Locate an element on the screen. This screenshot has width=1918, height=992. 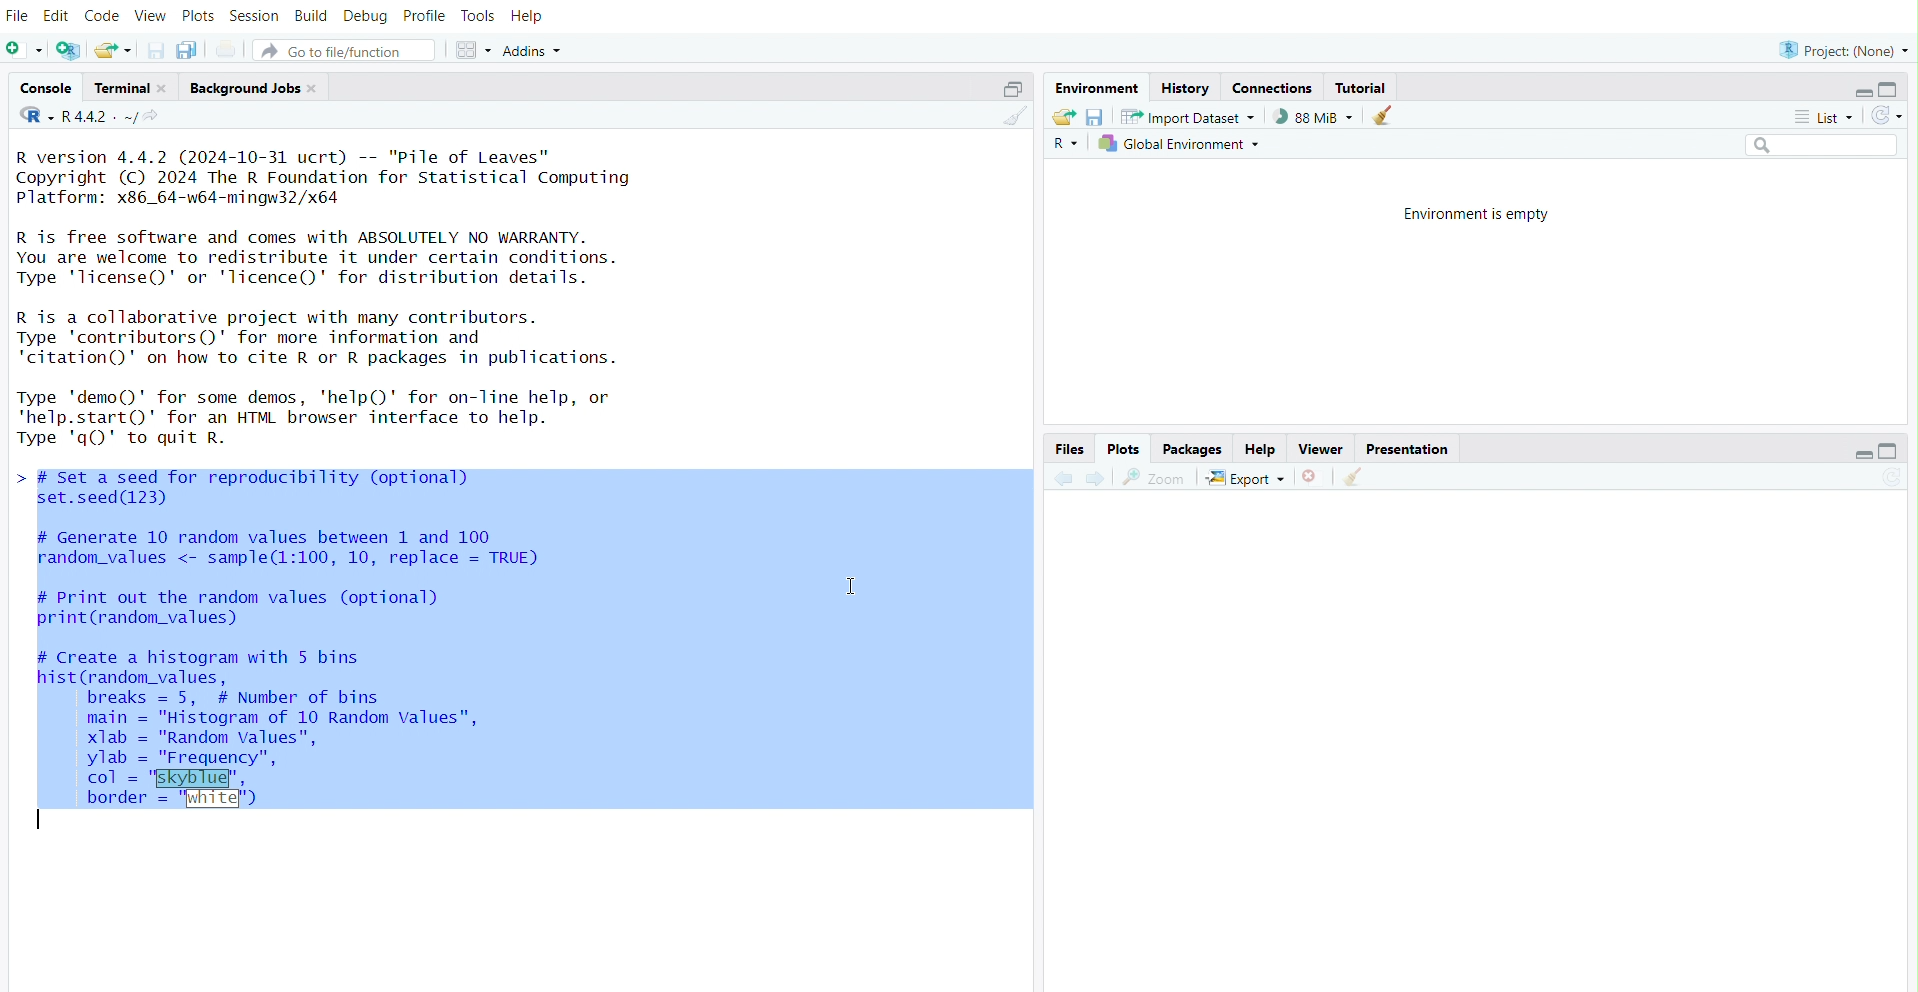
global environment is located at coordinates (1187, 145).